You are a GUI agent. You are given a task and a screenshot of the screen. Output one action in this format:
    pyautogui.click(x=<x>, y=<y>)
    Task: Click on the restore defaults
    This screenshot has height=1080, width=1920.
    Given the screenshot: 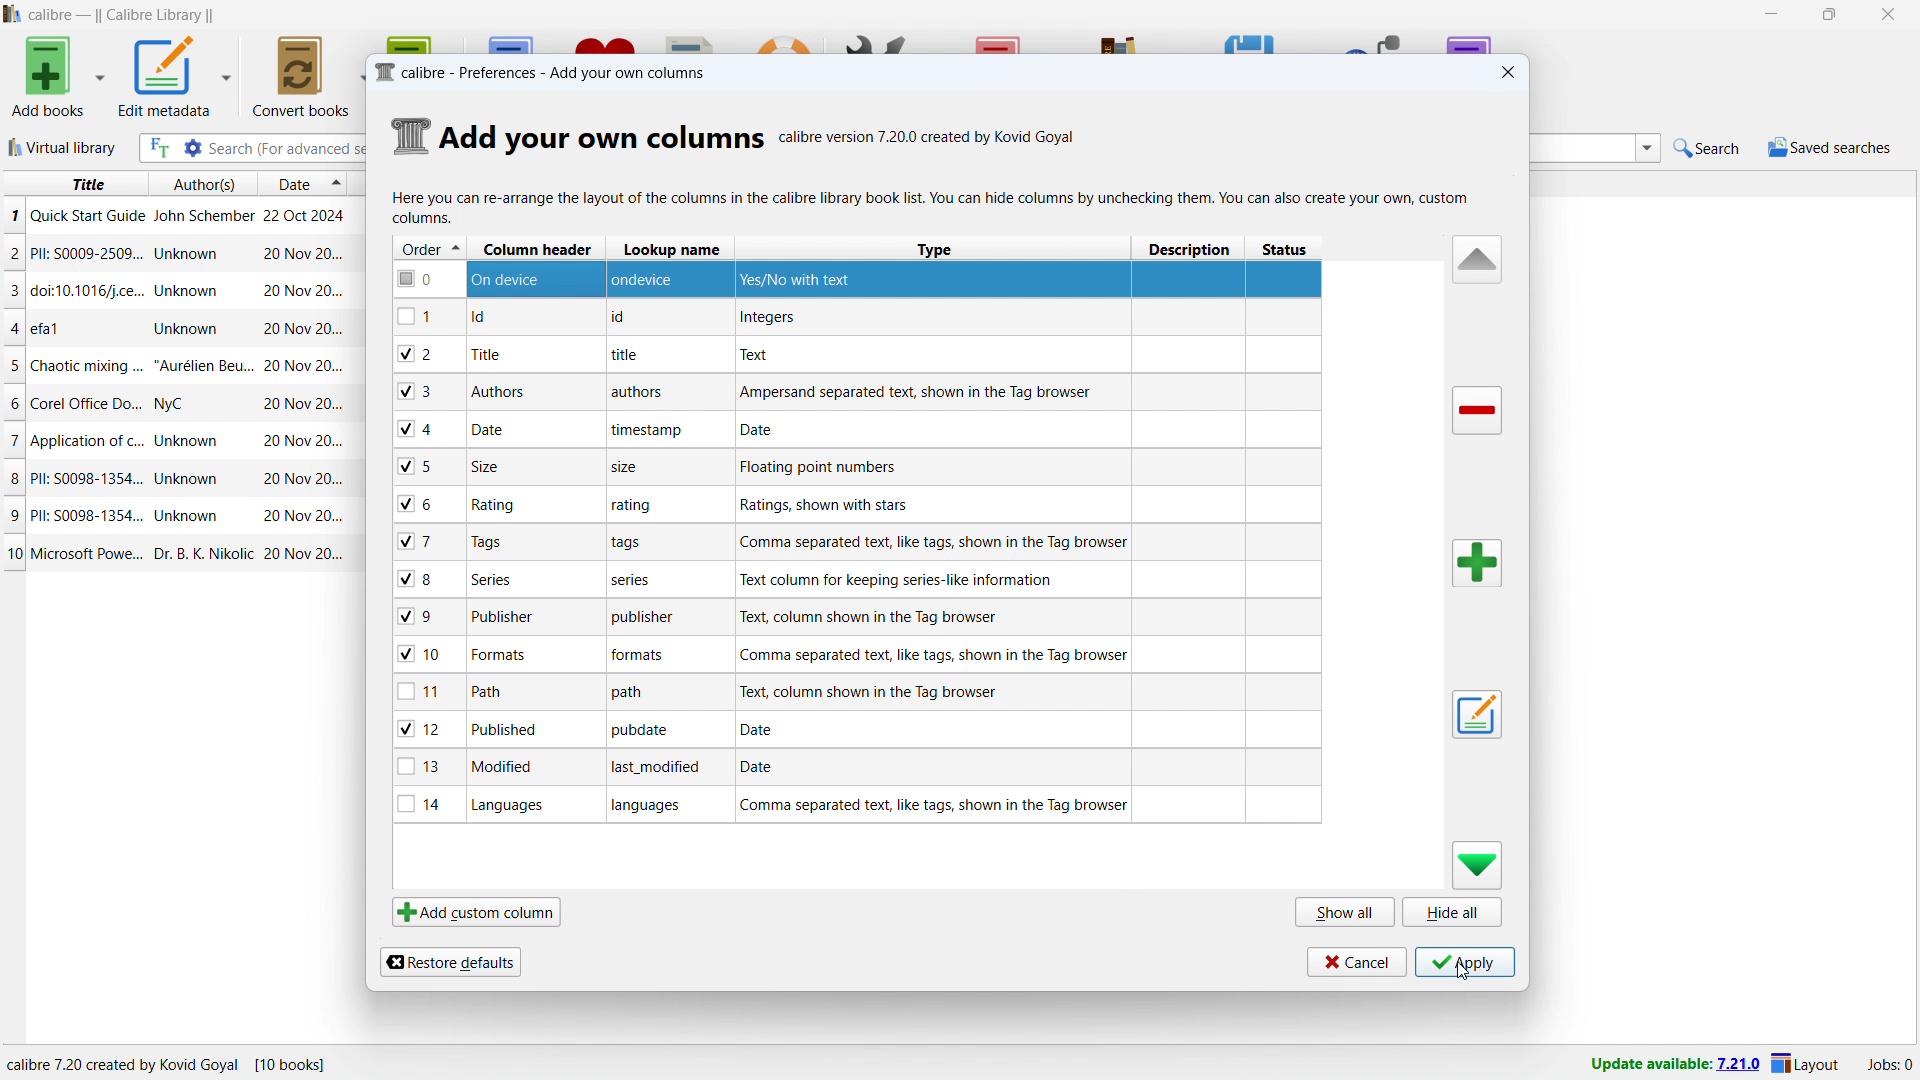 What is the action you would take?
    pyautogui.click(x=449, y=962)
    